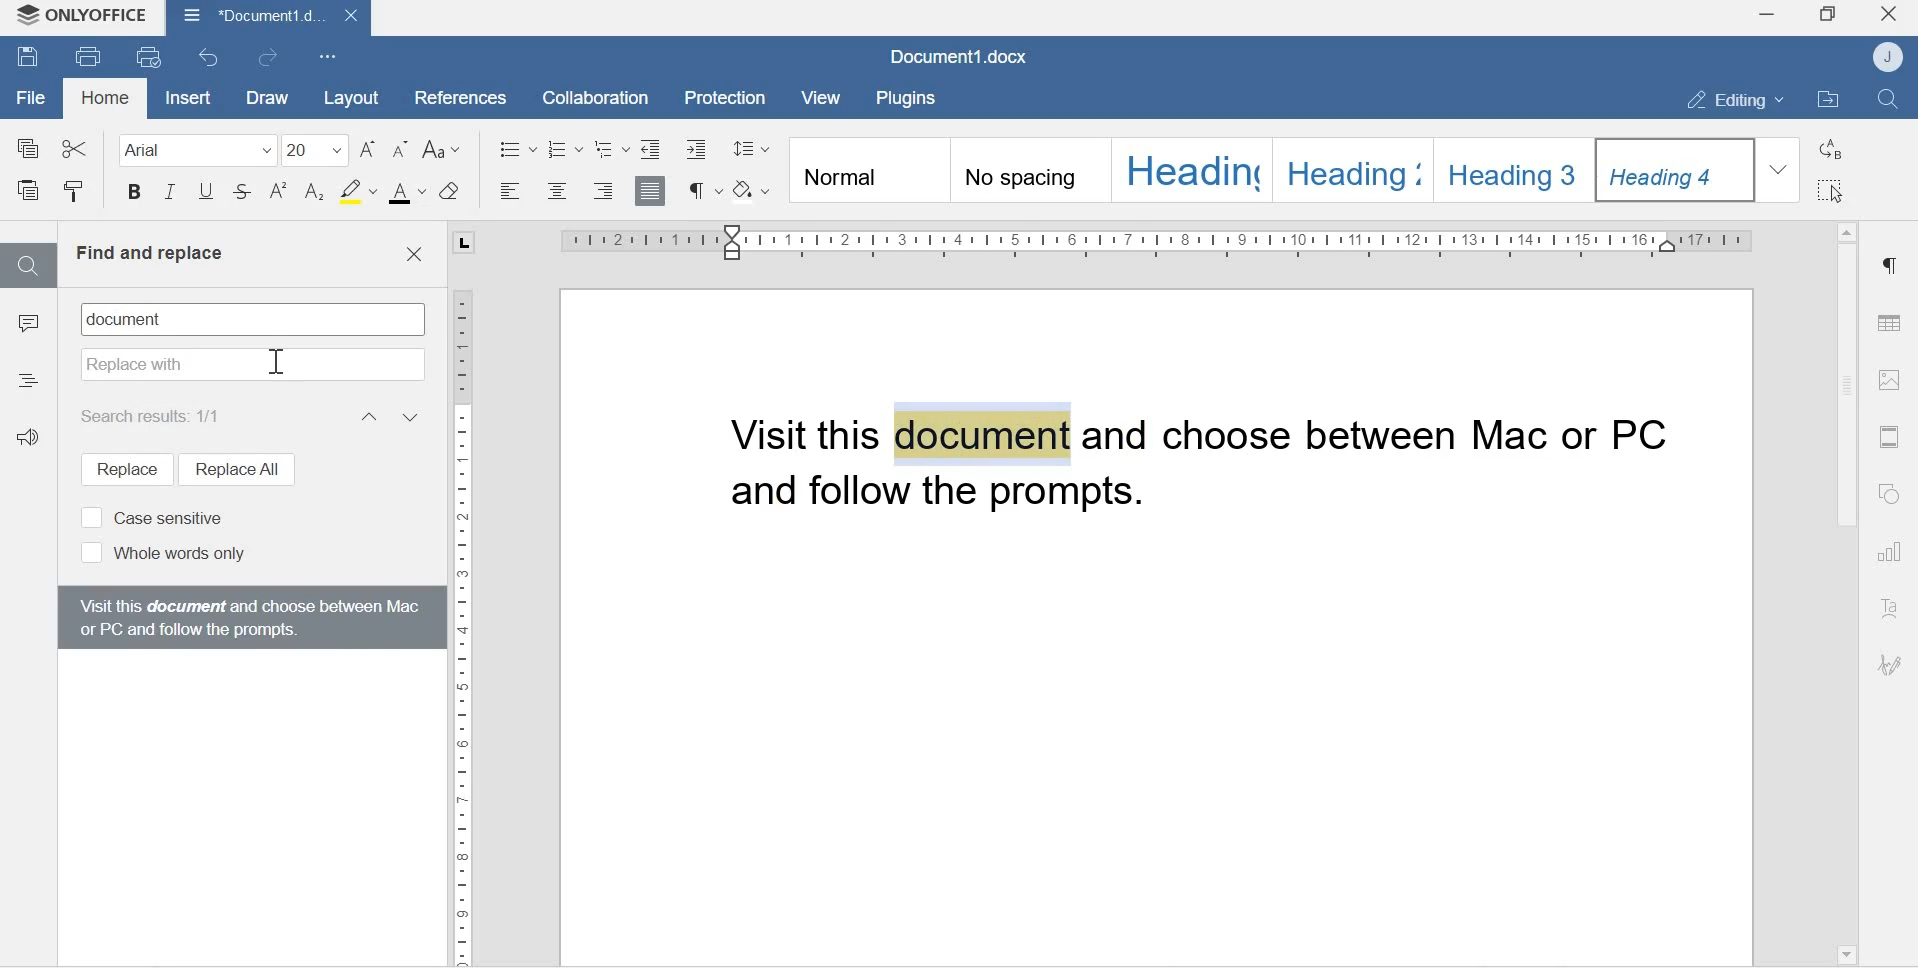 This screenshot has width=1918, height=968. What do you see at coordinates (118, 469) in the screenshot?
I see `Replace` at bounding box center [118, 469].